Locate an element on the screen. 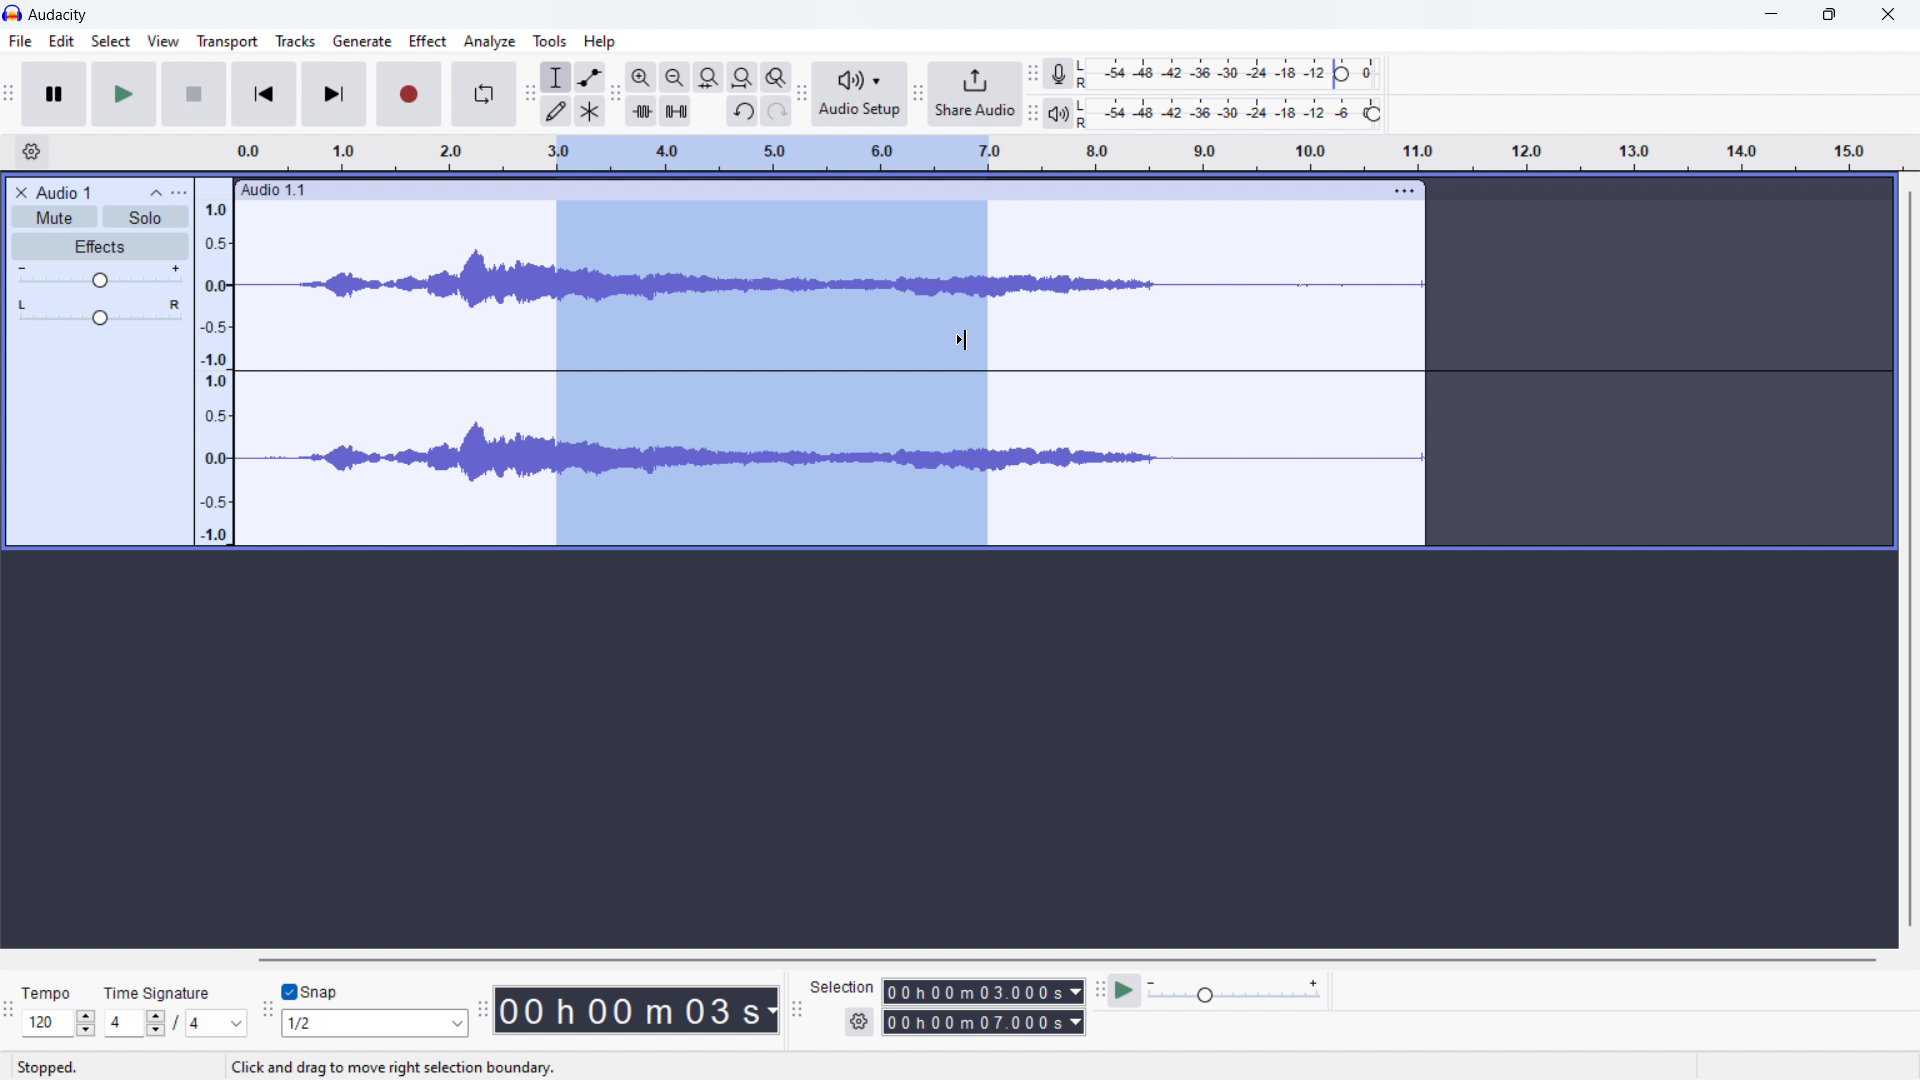  recording meter toolbar is located at coordinates (1033, 74).